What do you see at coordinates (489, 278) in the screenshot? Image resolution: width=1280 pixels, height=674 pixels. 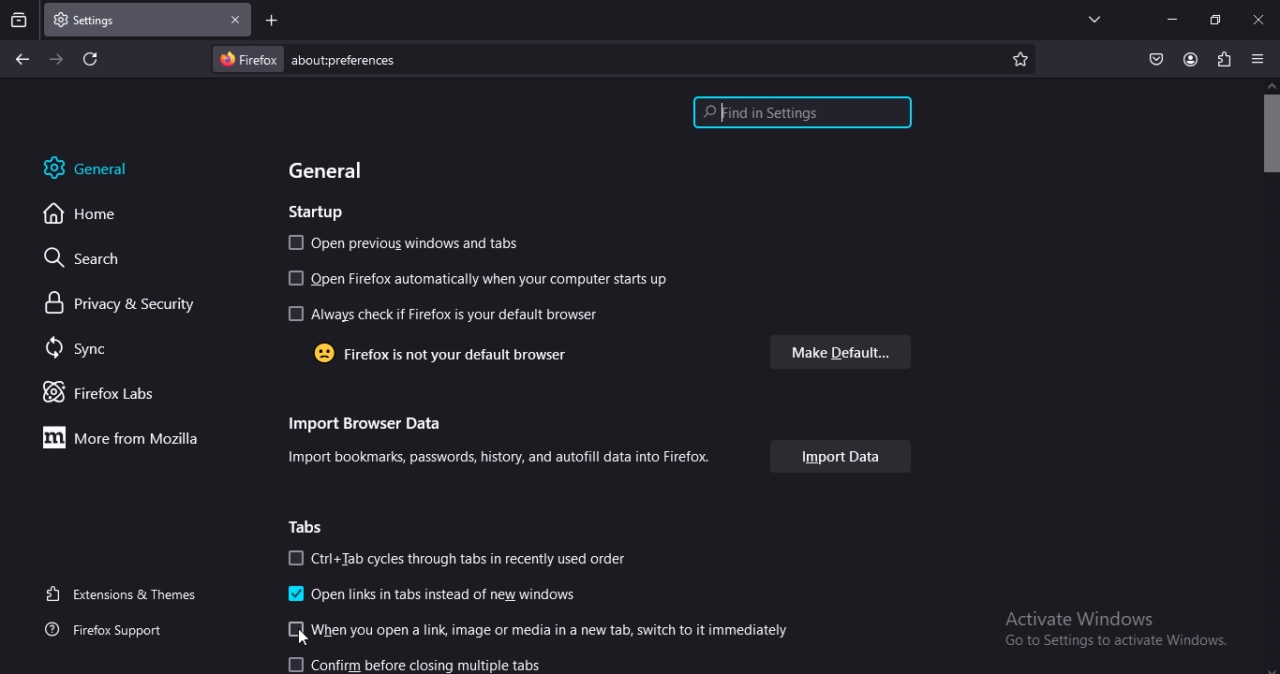 I see `open firefox automatically when your computer starts up` at bounding box center [489, 278].